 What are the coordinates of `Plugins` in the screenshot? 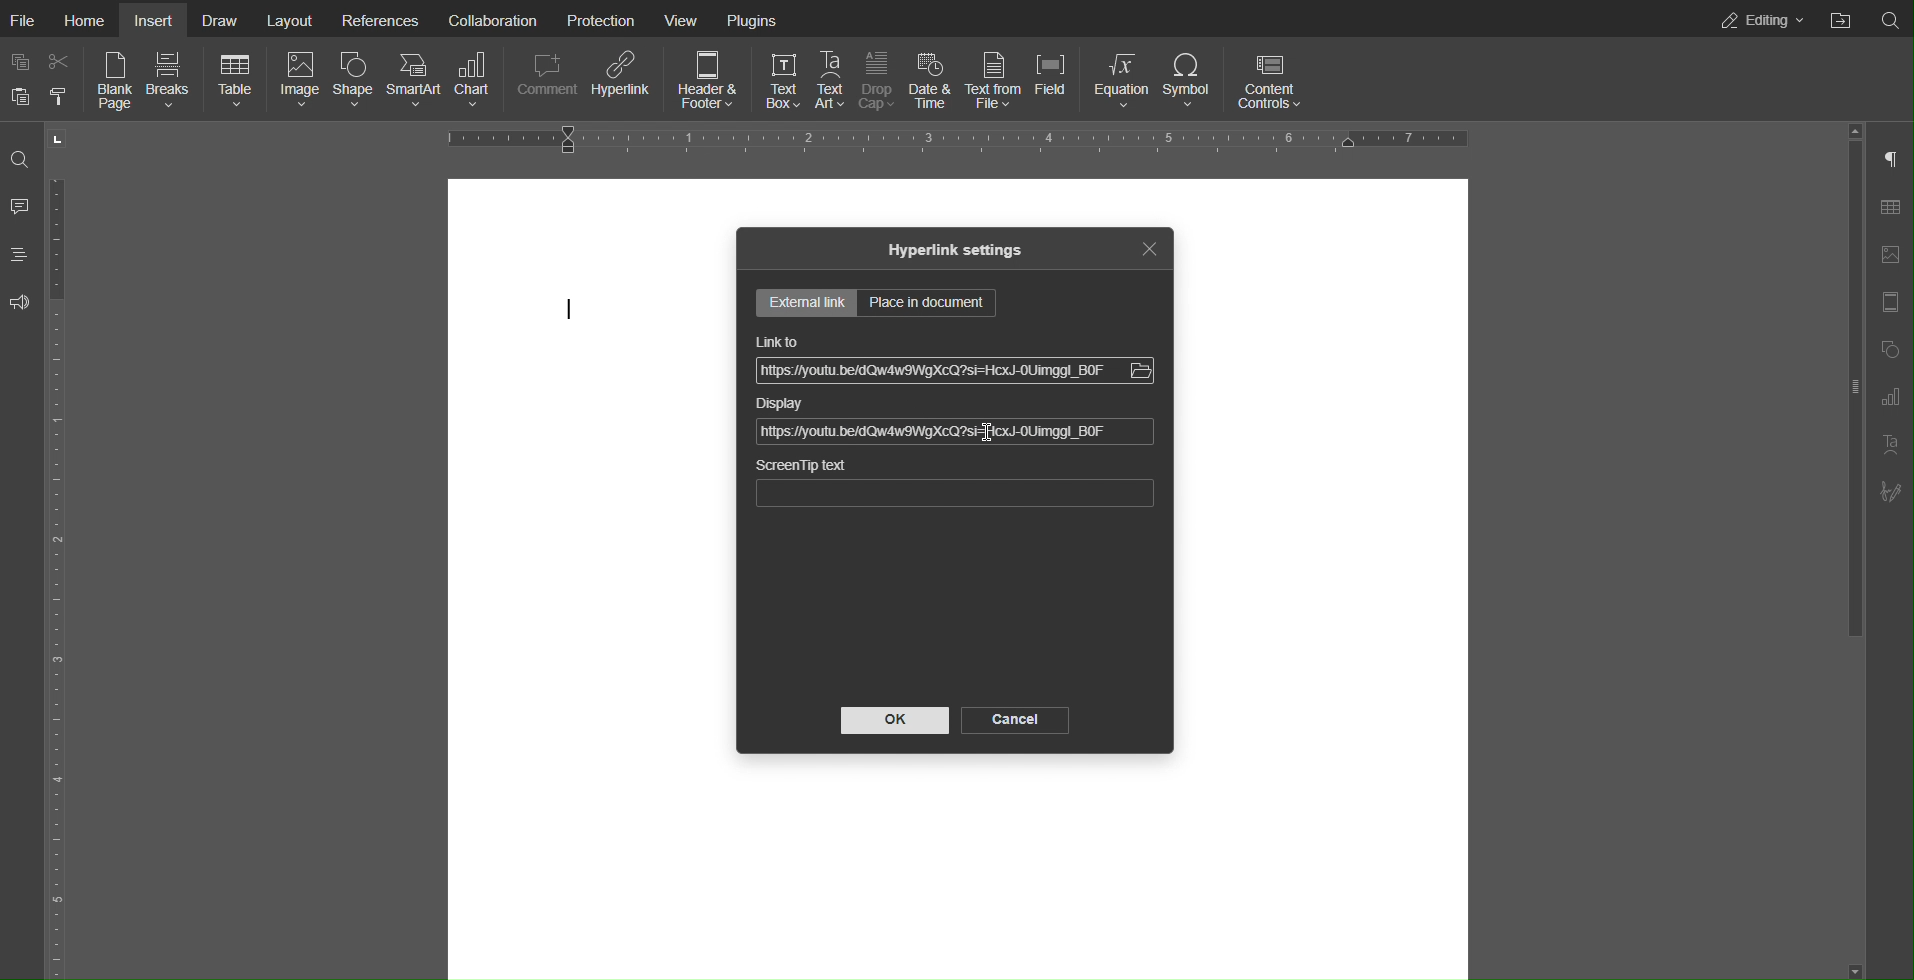 It's located at (753, 19).